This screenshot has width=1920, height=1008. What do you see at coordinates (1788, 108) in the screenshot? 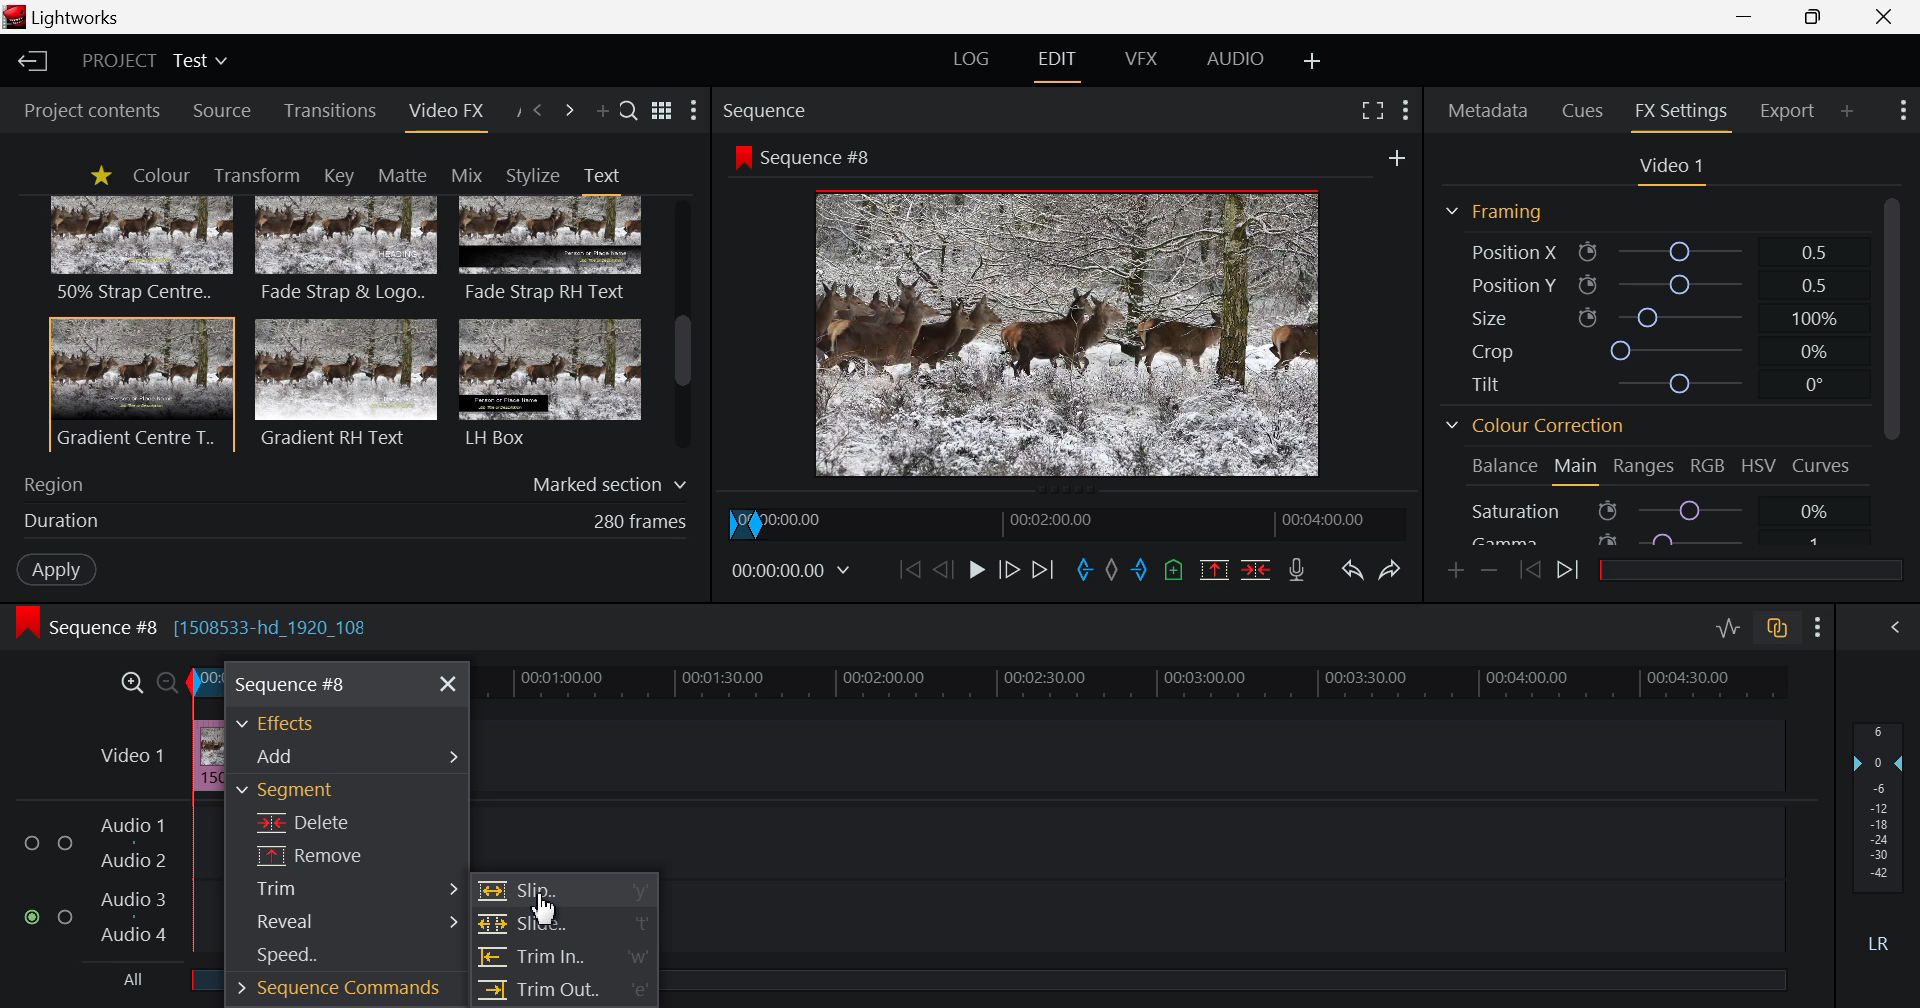
I see `Export` at bounding box center [1788, 108].